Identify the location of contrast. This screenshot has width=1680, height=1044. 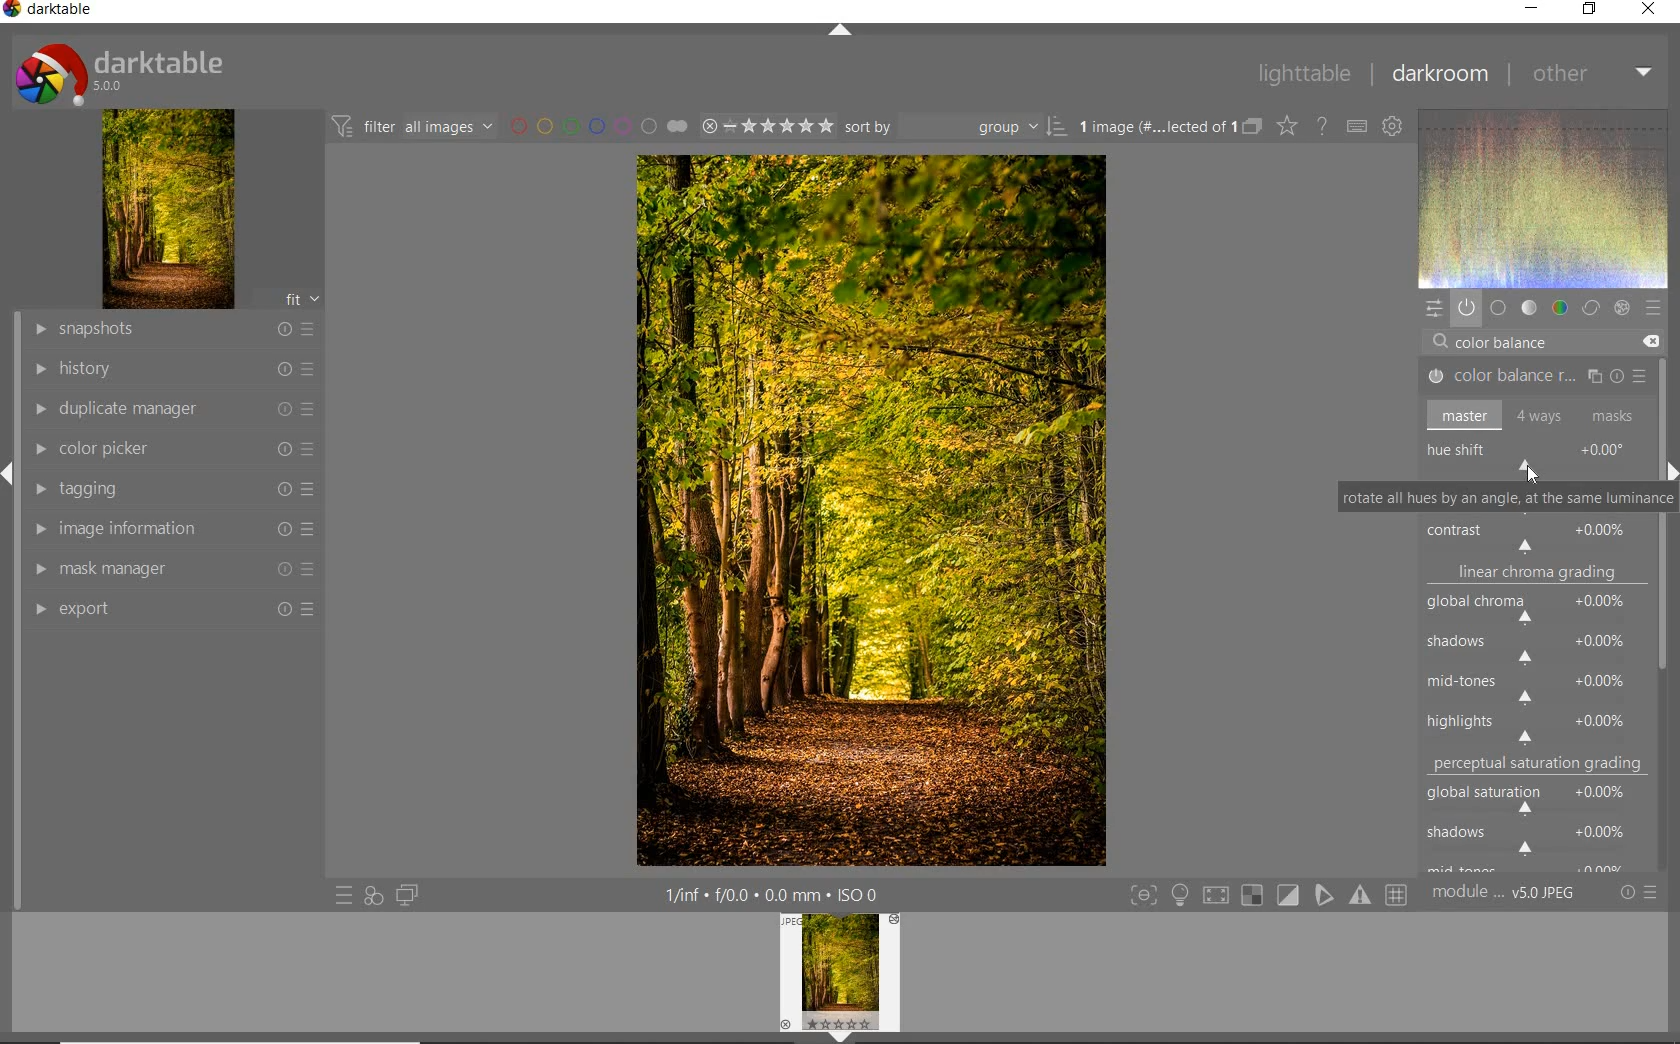
(1534, 535).